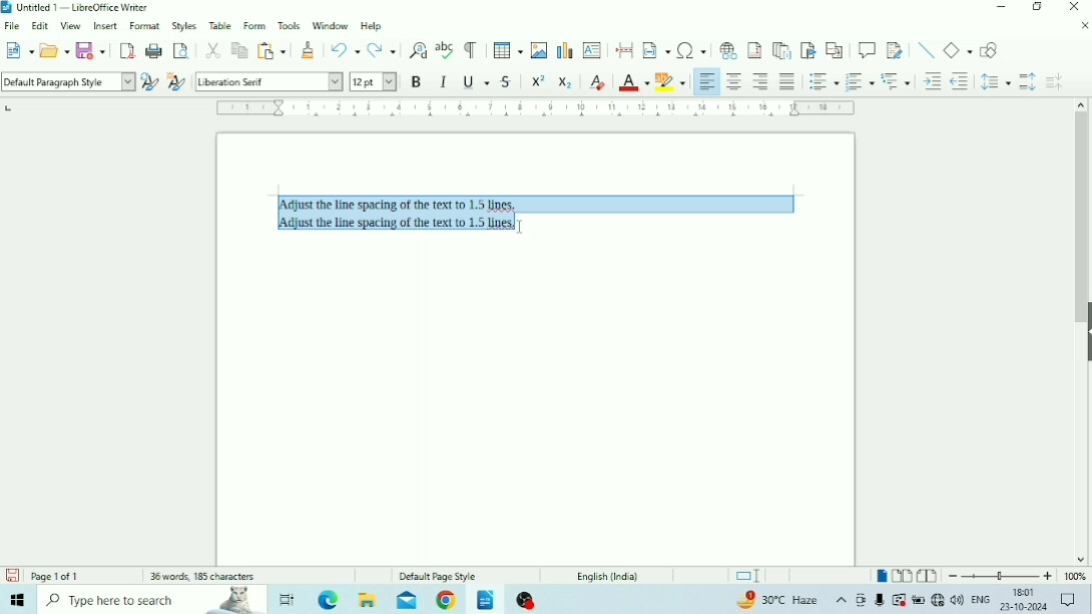  What do you see at coordinates (1000, 575) in the screenshot?
I see `Zoom Out/In` at bounding box center [1000, 575].